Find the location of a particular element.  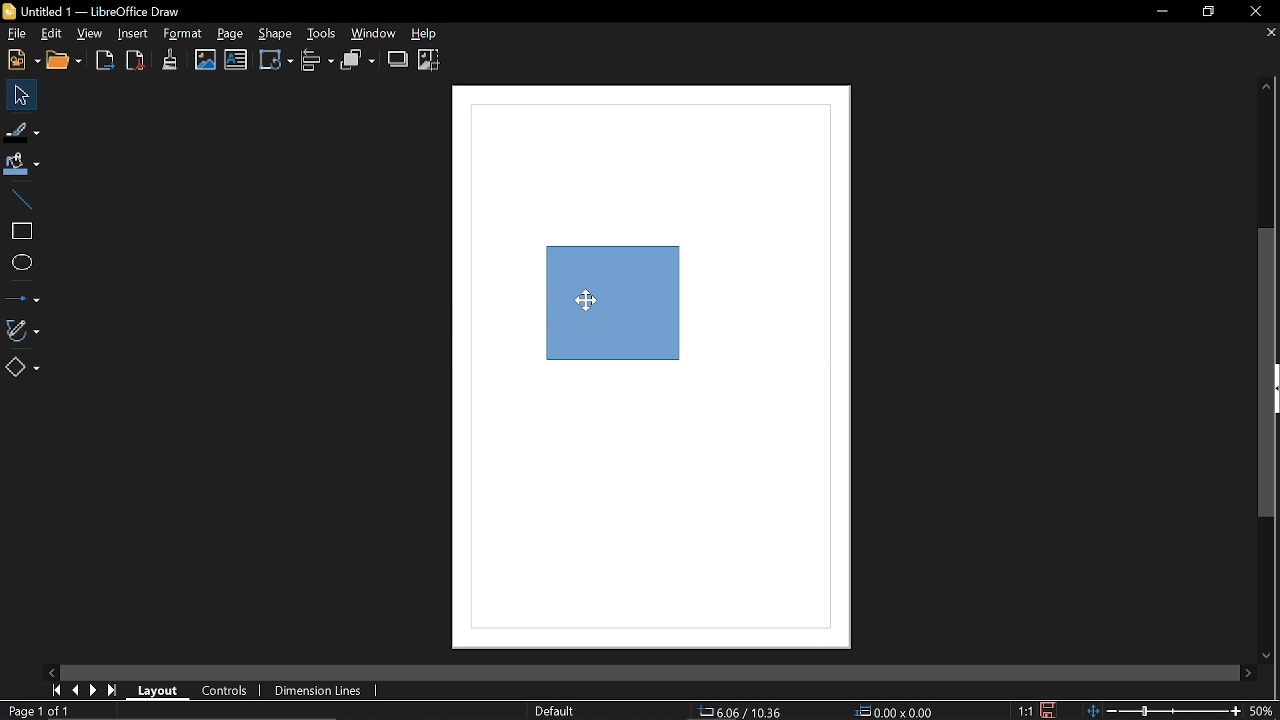

Current zoom is located at coordinates (1265, 711).